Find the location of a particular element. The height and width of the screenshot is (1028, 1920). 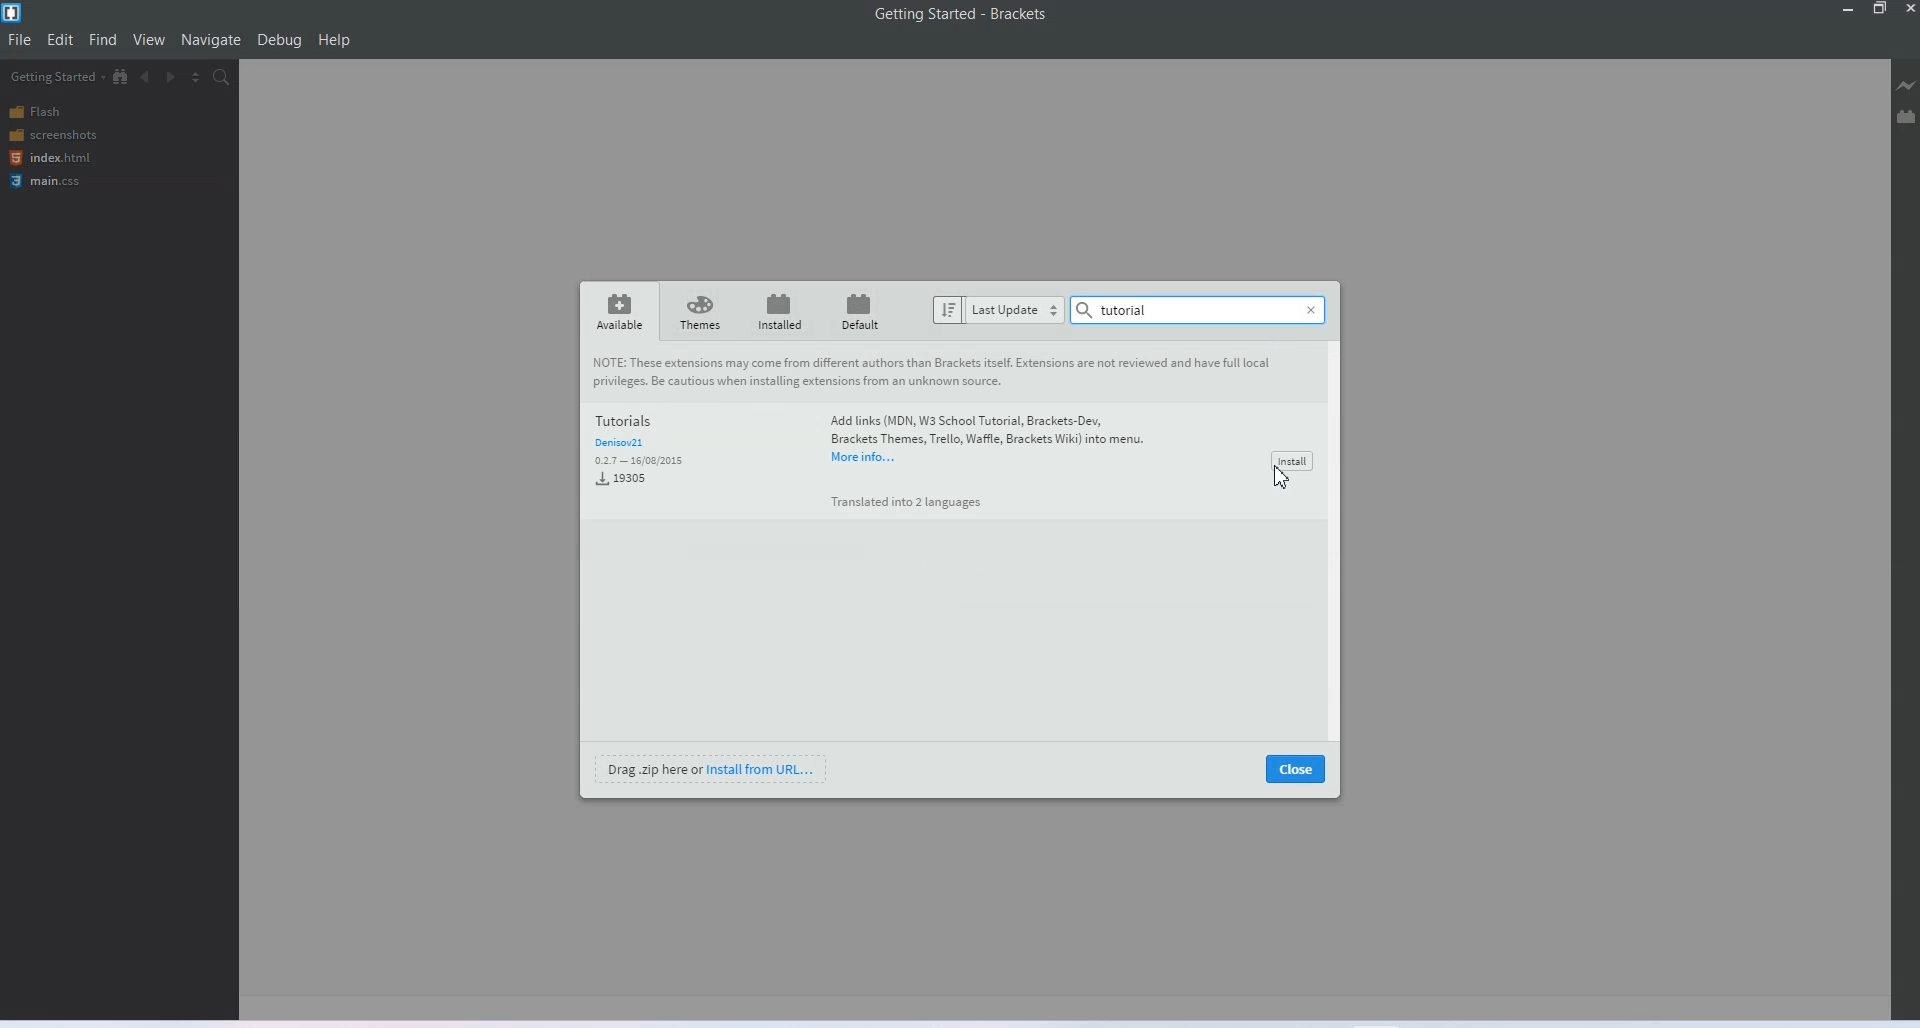

NOTE: These extensions may come from different authors than Brackets itself. Extensions are not reviewed and have full local
privileges. Be cautious when installing extensions from an unknown source. is located at coordinates (957, 374).